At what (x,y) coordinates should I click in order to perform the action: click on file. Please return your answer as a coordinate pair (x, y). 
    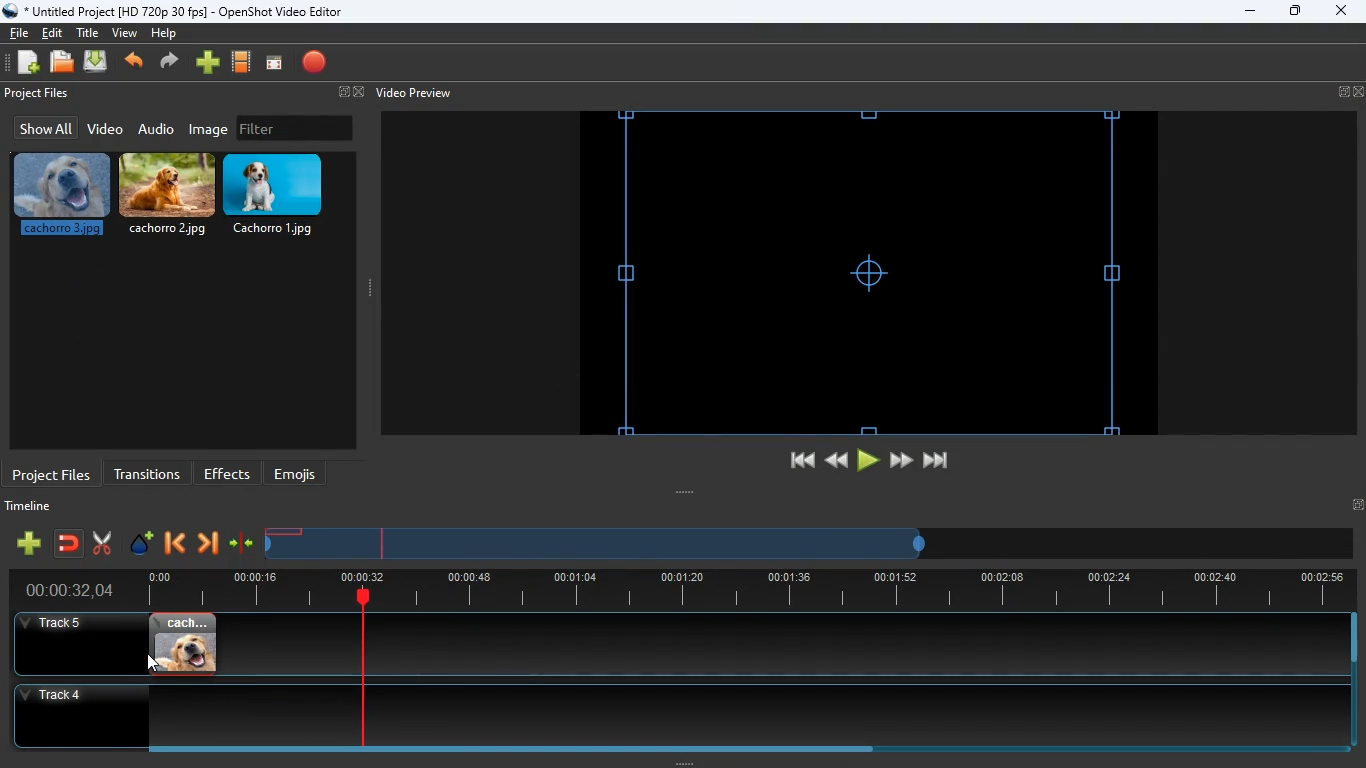
    Looking at the image, I should click on (19, 31).